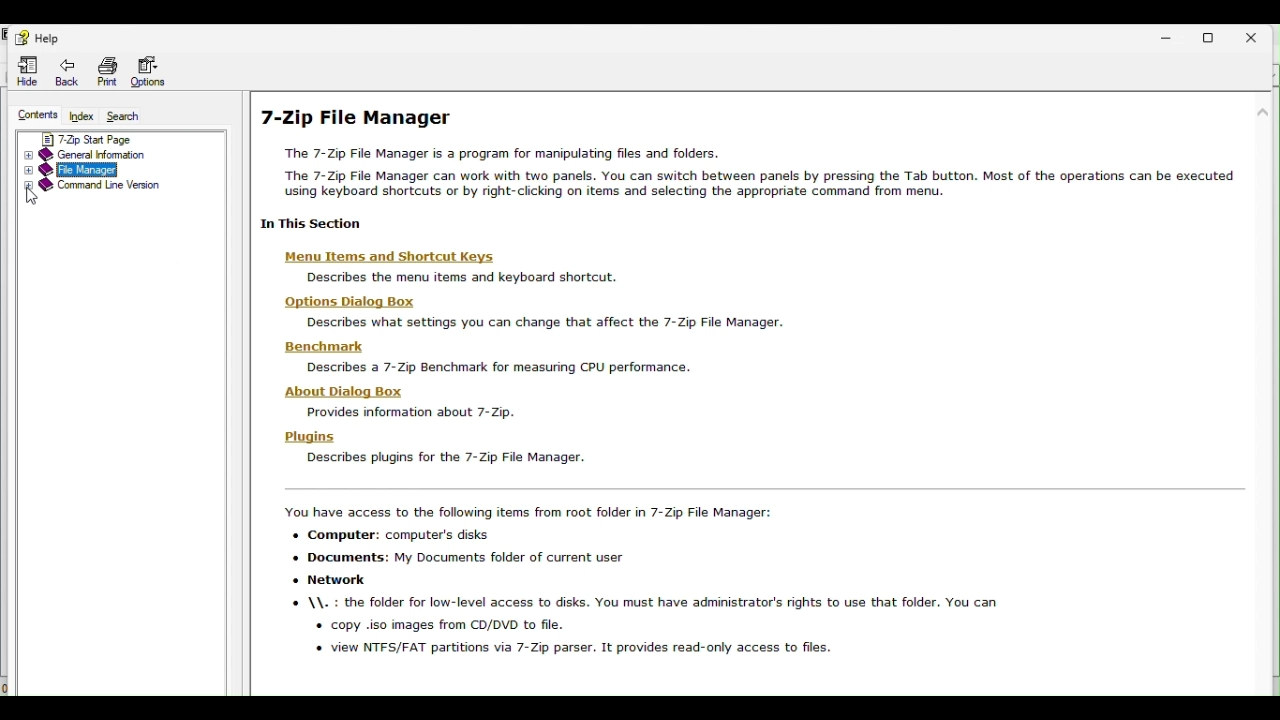 This screenshot has height=720, width=1280. I want to click on I Describes plugins for the 7-Zip File Manager., so click(448, 460).